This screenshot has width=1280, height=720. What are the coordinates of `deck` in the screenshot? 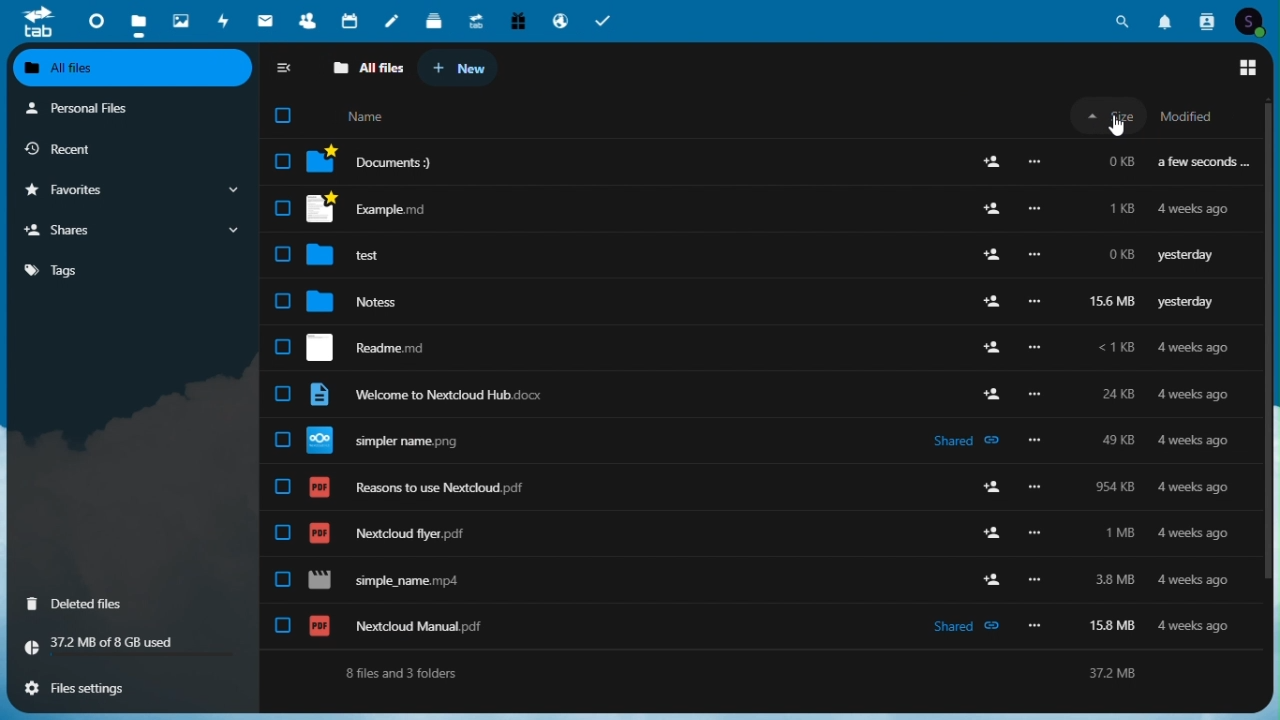 It's located at (434, 20).